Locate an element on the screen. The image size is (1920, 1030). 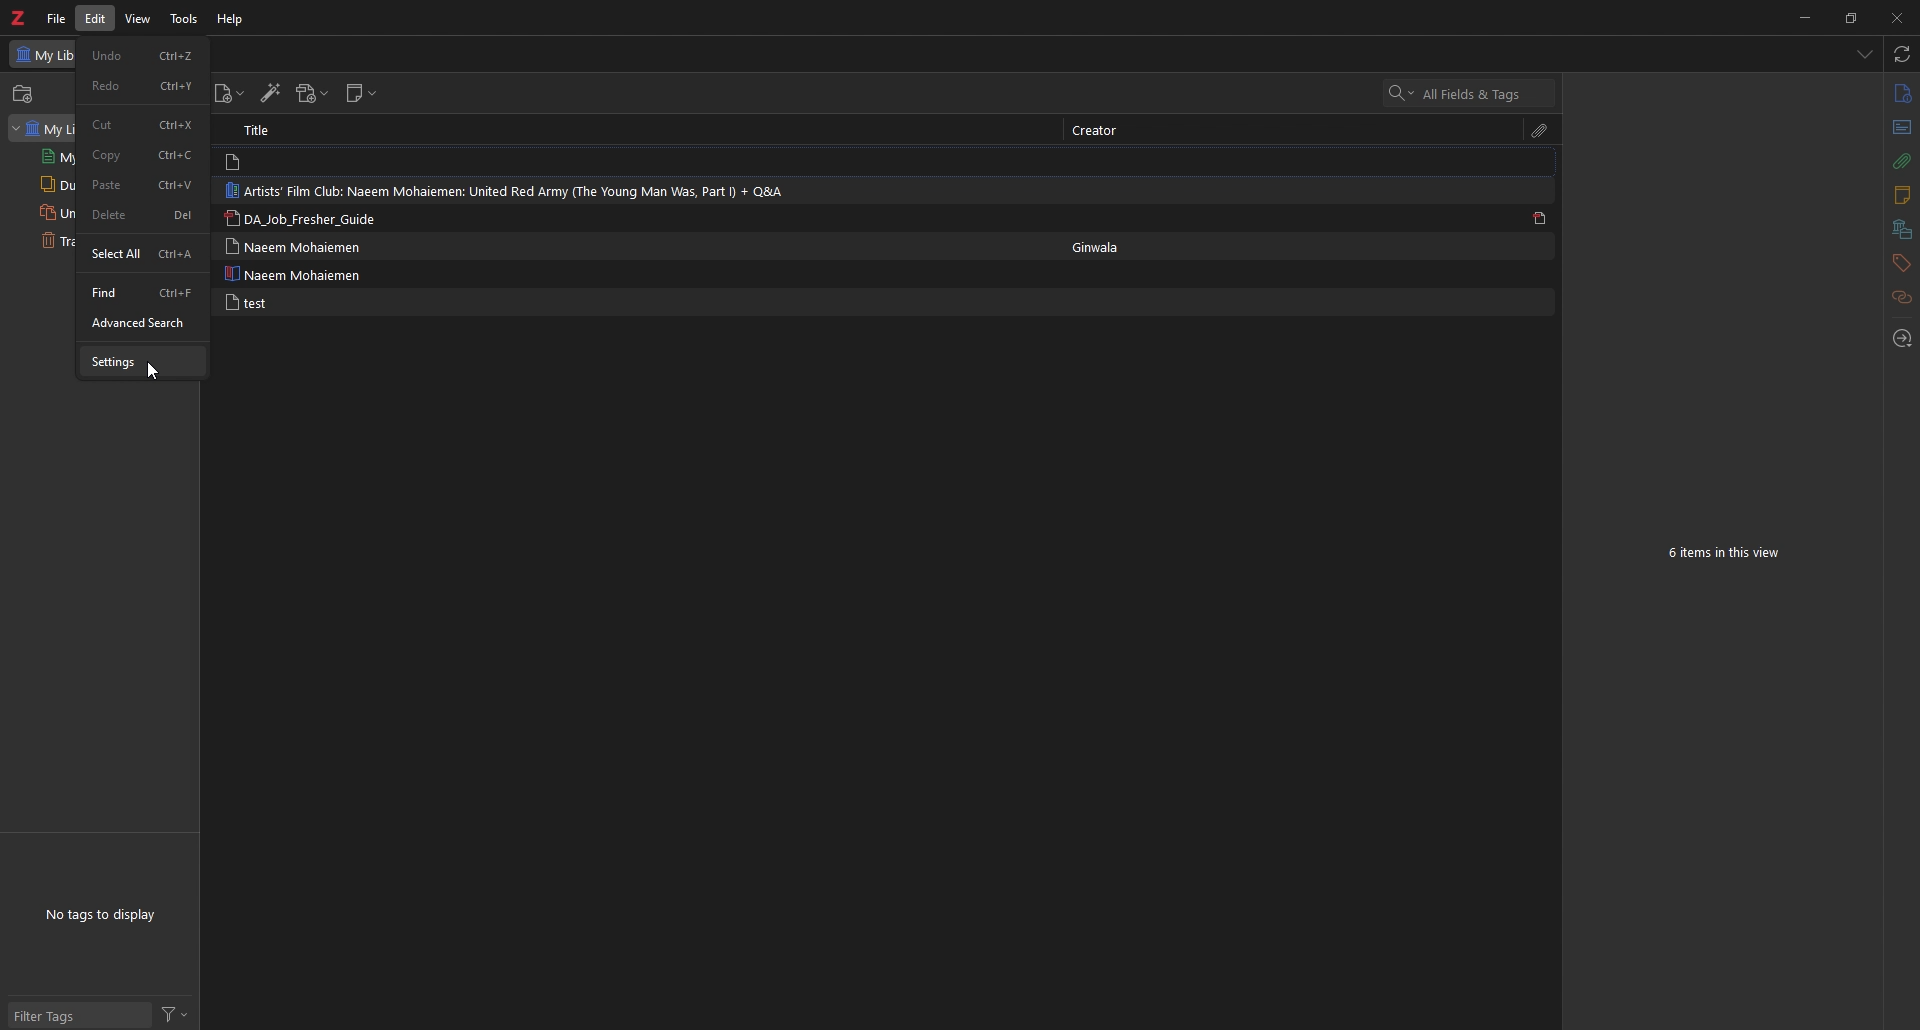
filter is located at coordinates (174, 1015).